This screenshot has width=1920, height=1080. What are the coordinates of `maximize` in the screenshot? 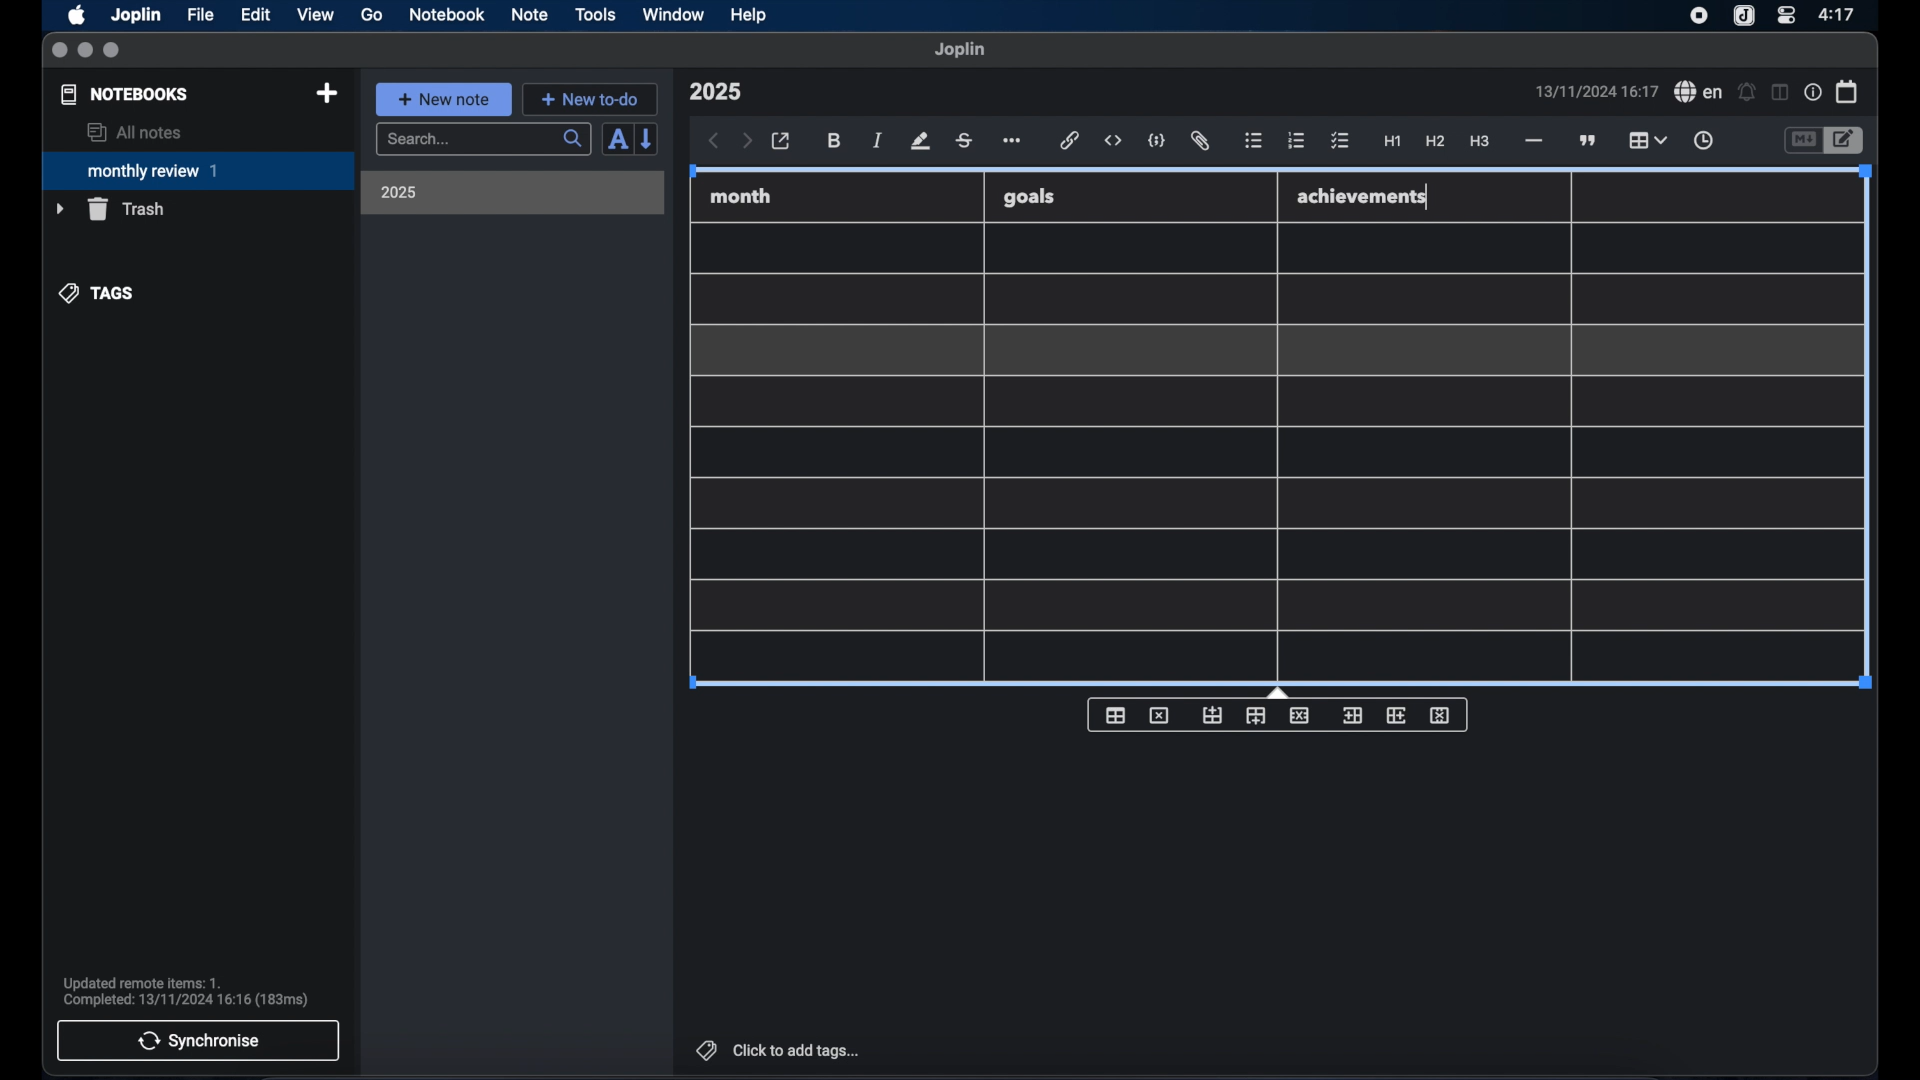 It's located at (113, 51).